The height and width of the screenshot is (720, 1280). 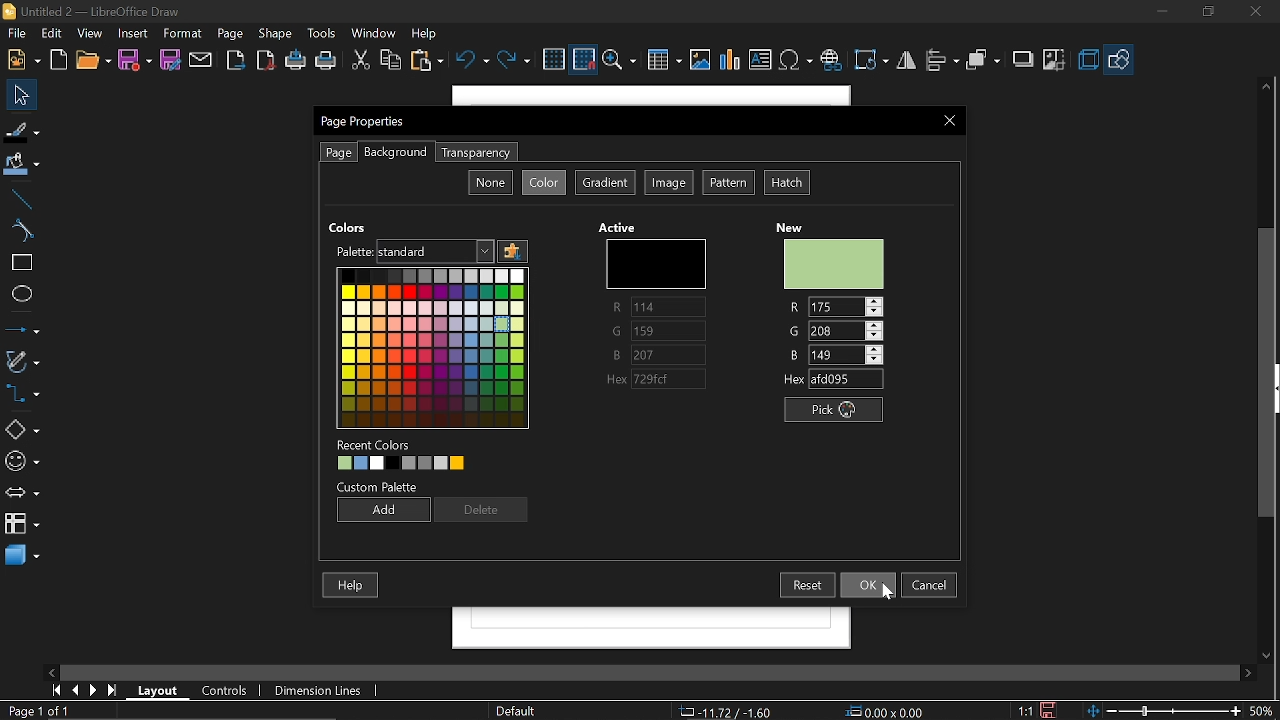 What do you see at coordinates (22, 364) in the screenshot?
I see `Curves and polygons` at bounding box center [22, 364].